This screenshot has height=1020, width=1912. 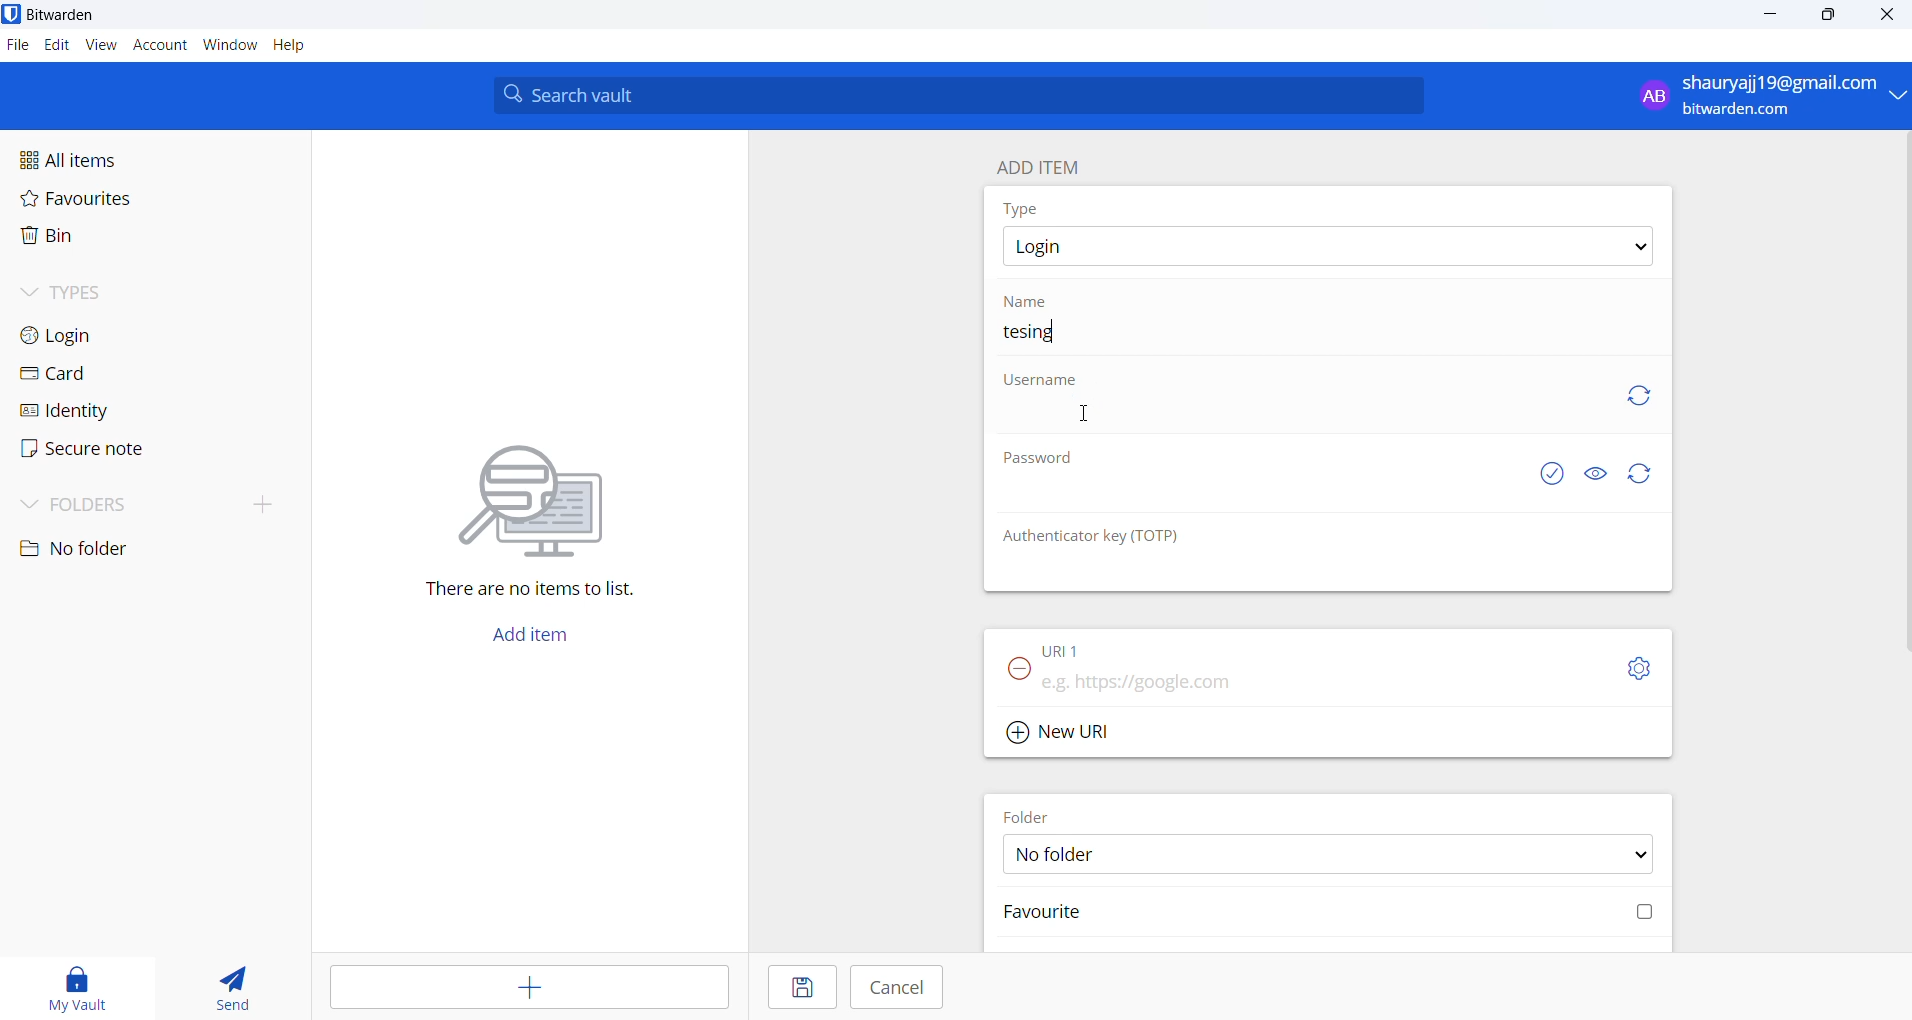 What do you see at coordinates (1026, 303) in the screenshot?
I see `name` at bounding box center [1026, 303].